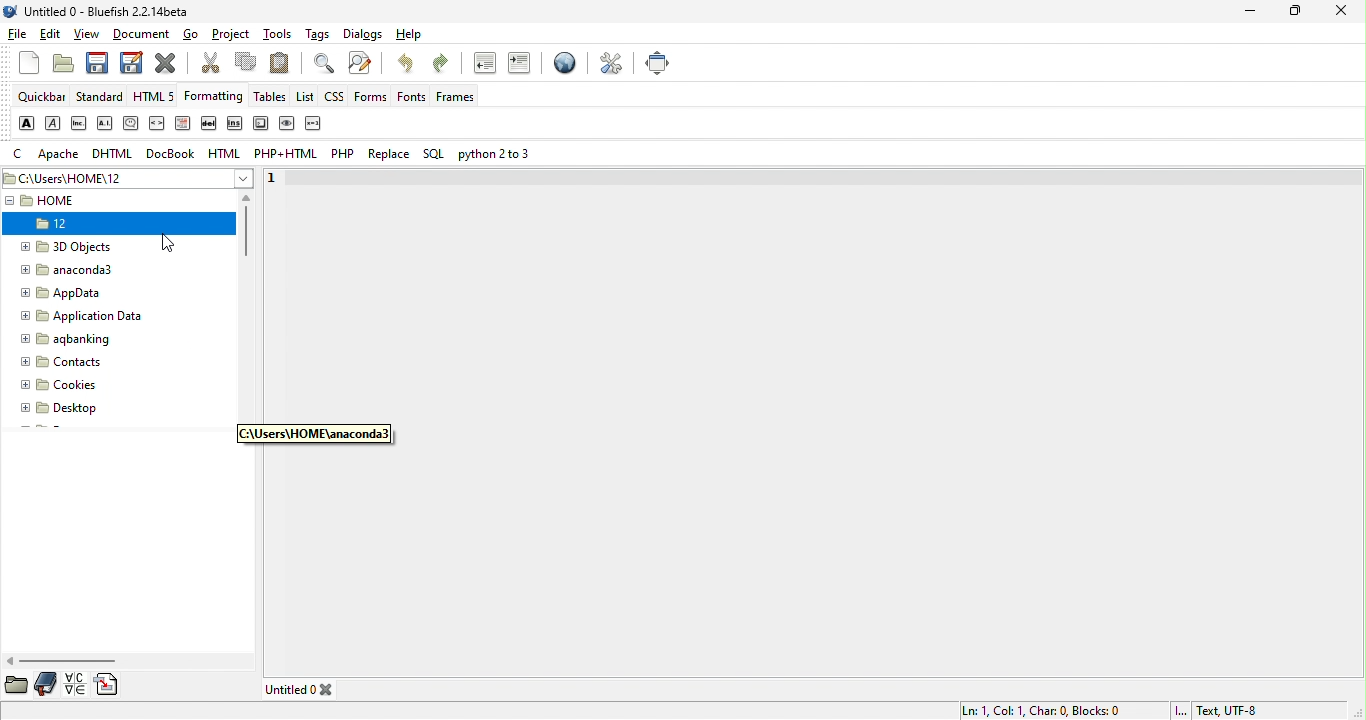 The width and height of the screenshot is (1366, 720). What do you see at coordinates (414, 36) in the screenshot?
I see `help` at bounding box center [414, 36].